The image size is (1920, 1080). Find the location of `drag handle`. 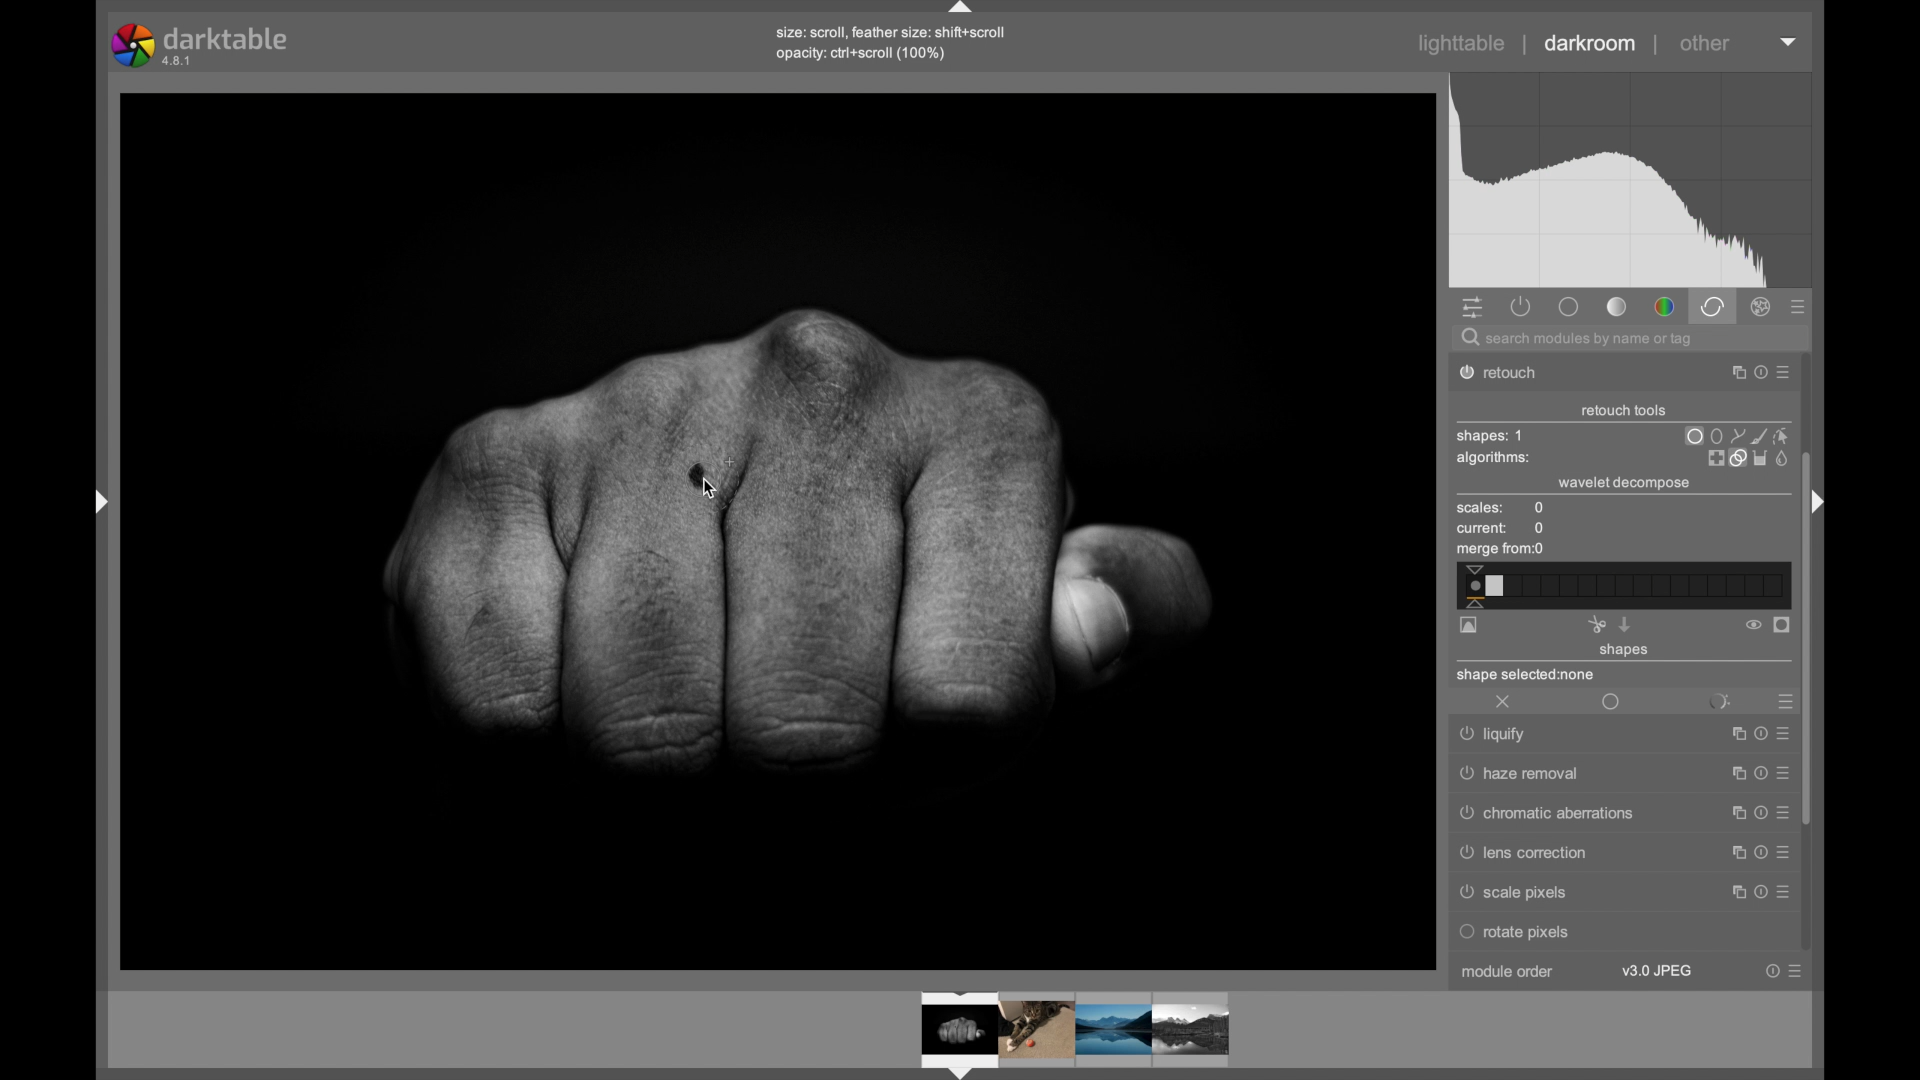

drag handle is located at coordinates (101, 495).